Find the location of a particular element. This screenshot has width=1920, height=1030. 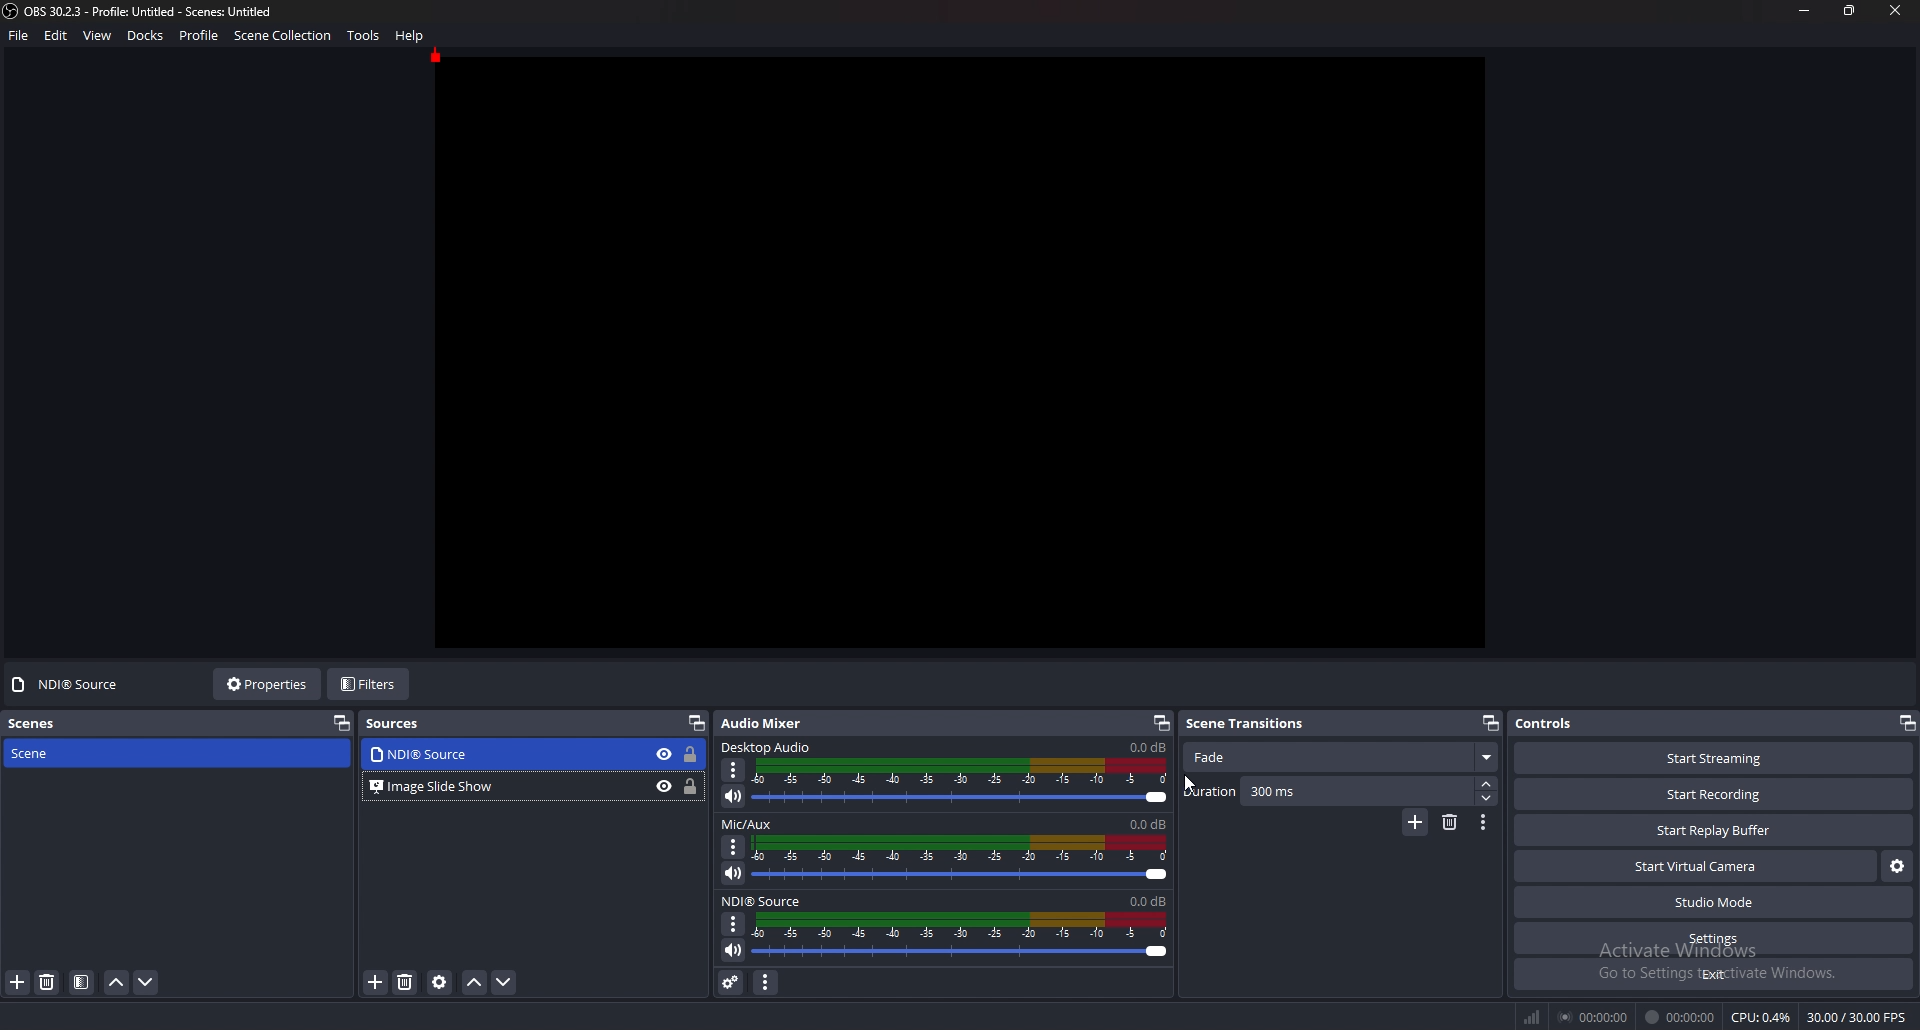

scene transitions is located at coordinates (1250, 724).